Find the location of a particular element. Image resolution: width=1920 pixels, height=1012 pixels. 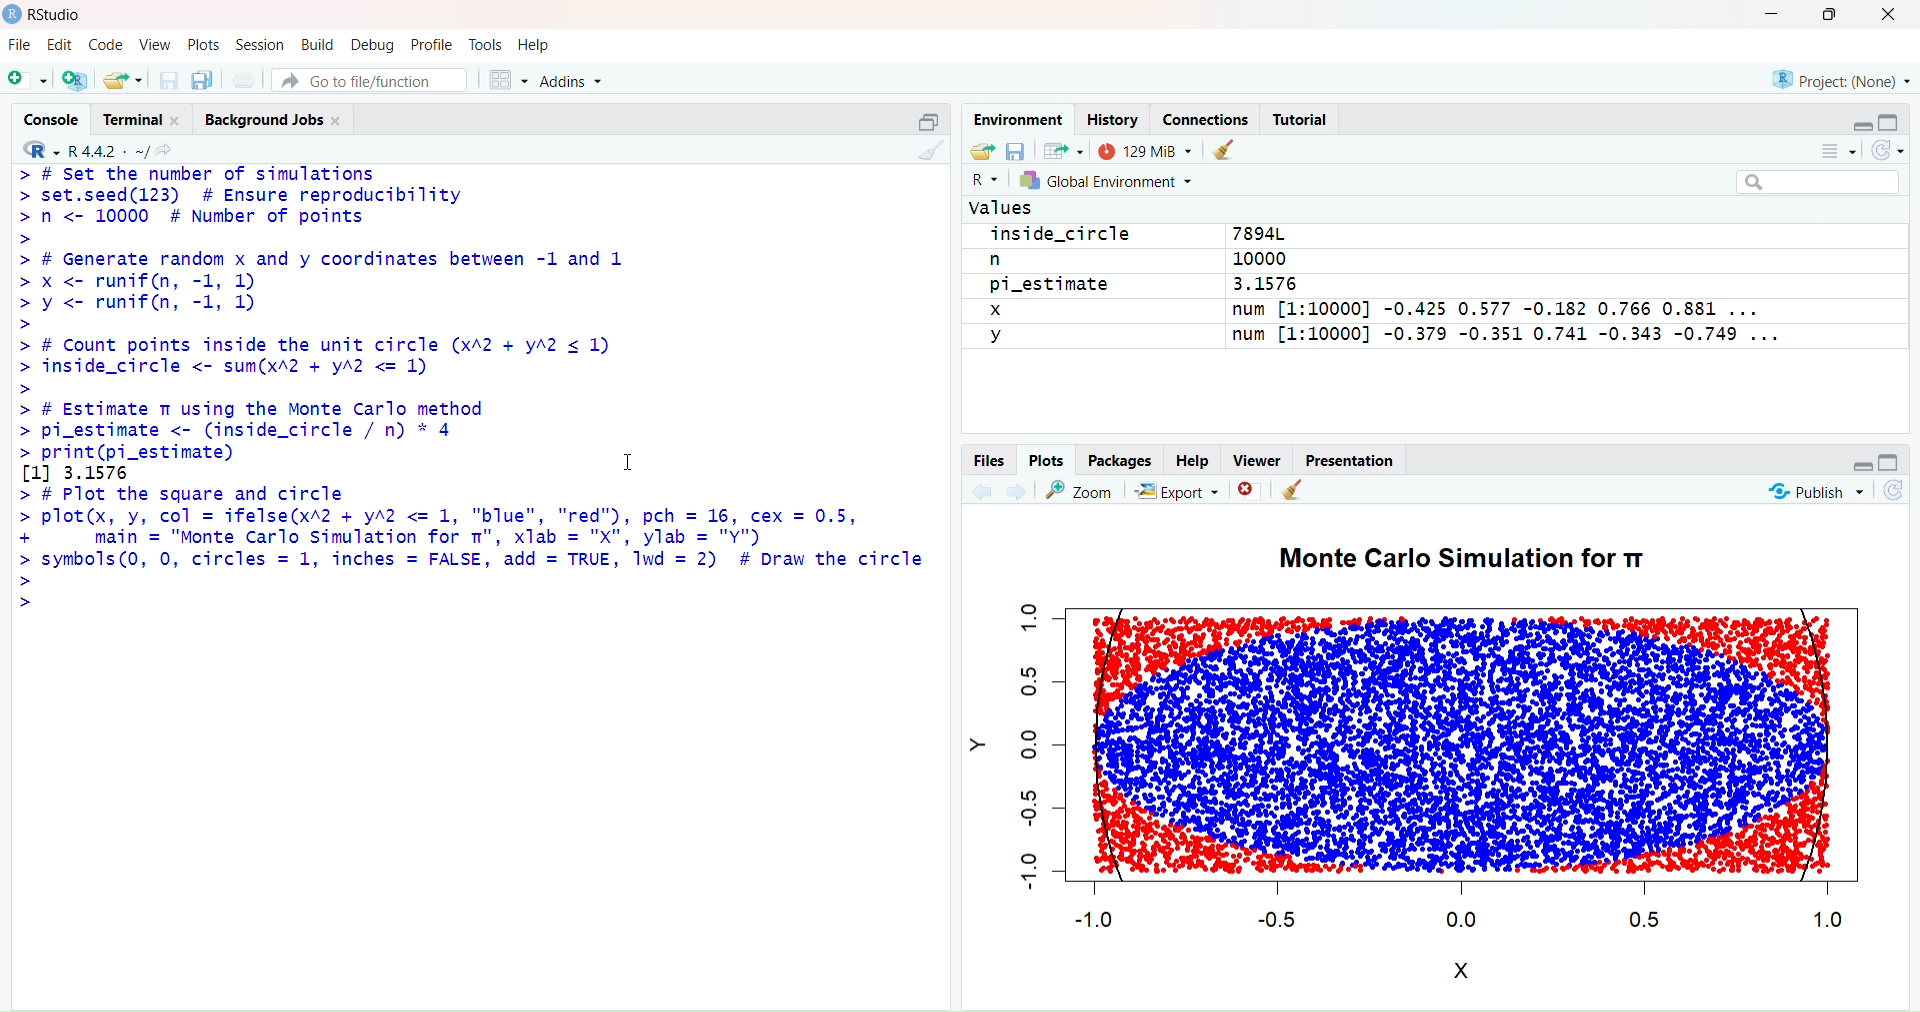

Files is located at coordinates (990, 461).